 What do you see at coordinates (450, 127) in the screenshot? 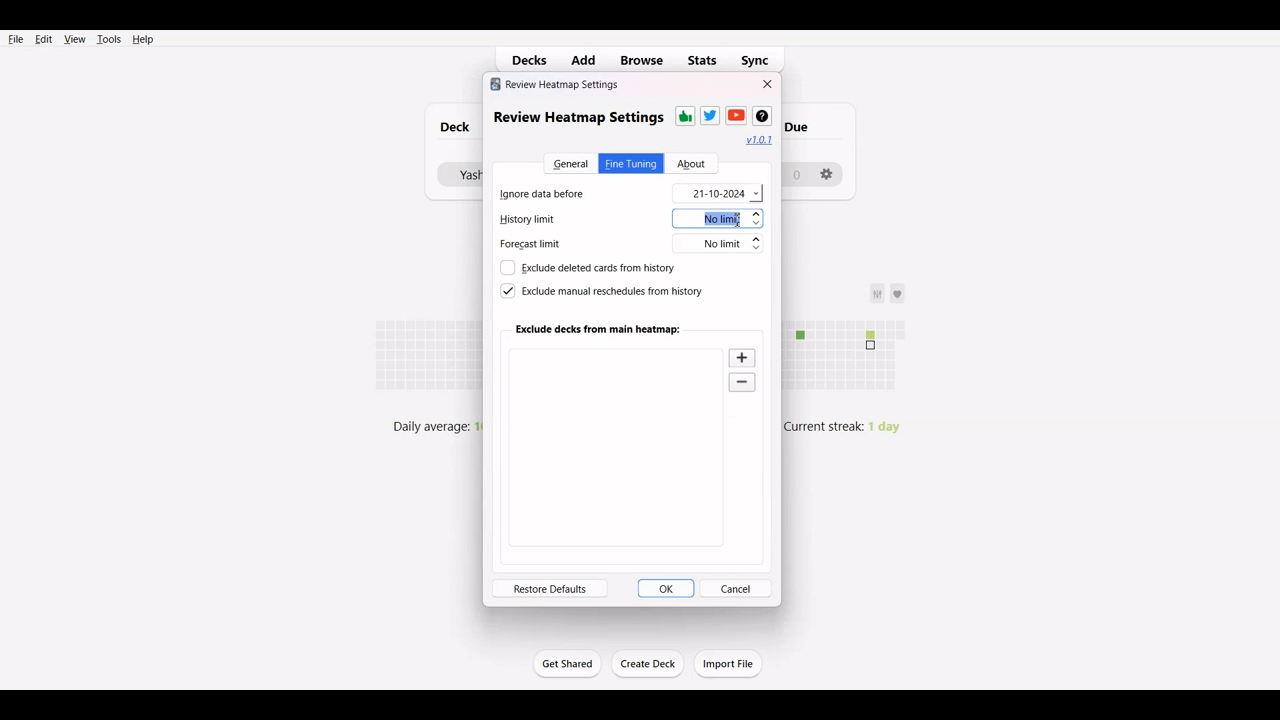
I see `Deck` at bounding box center [450, 127].